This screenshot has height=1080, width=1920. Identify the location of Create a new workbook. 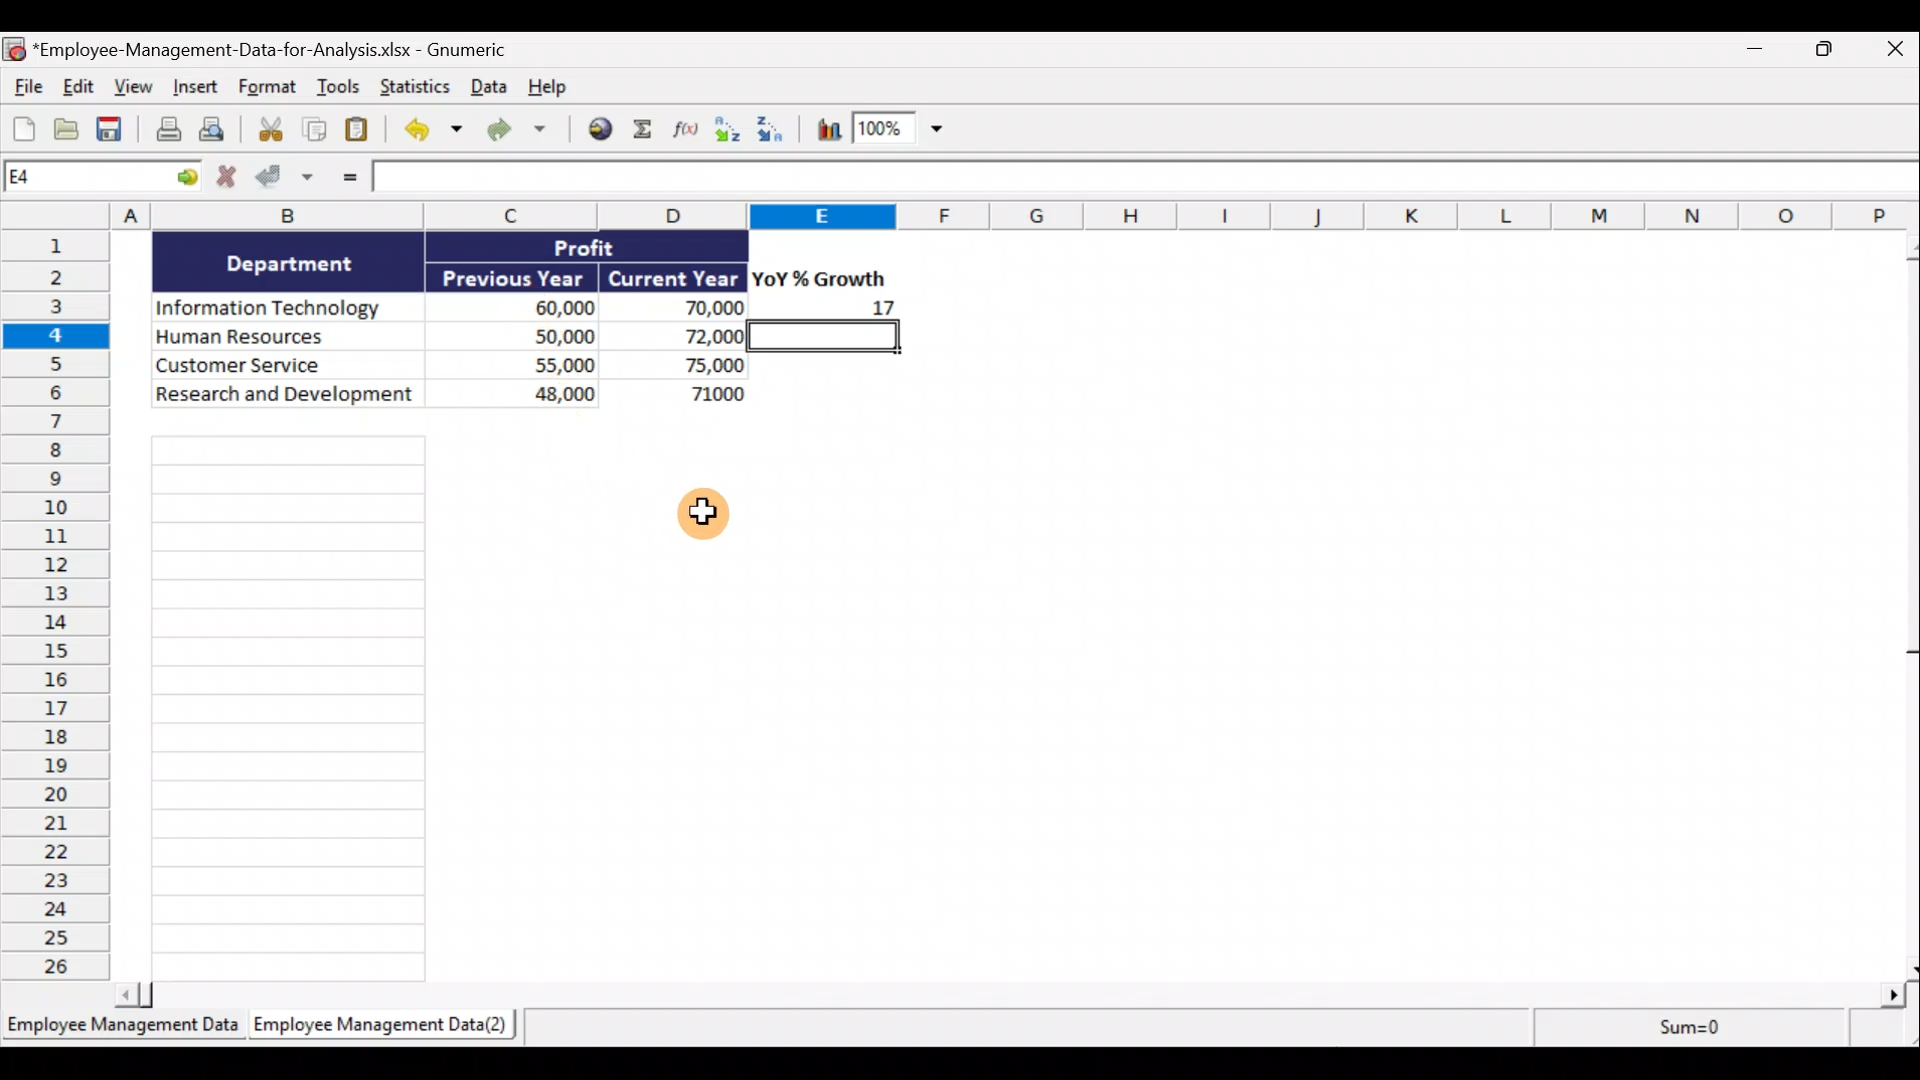
(24, 126).